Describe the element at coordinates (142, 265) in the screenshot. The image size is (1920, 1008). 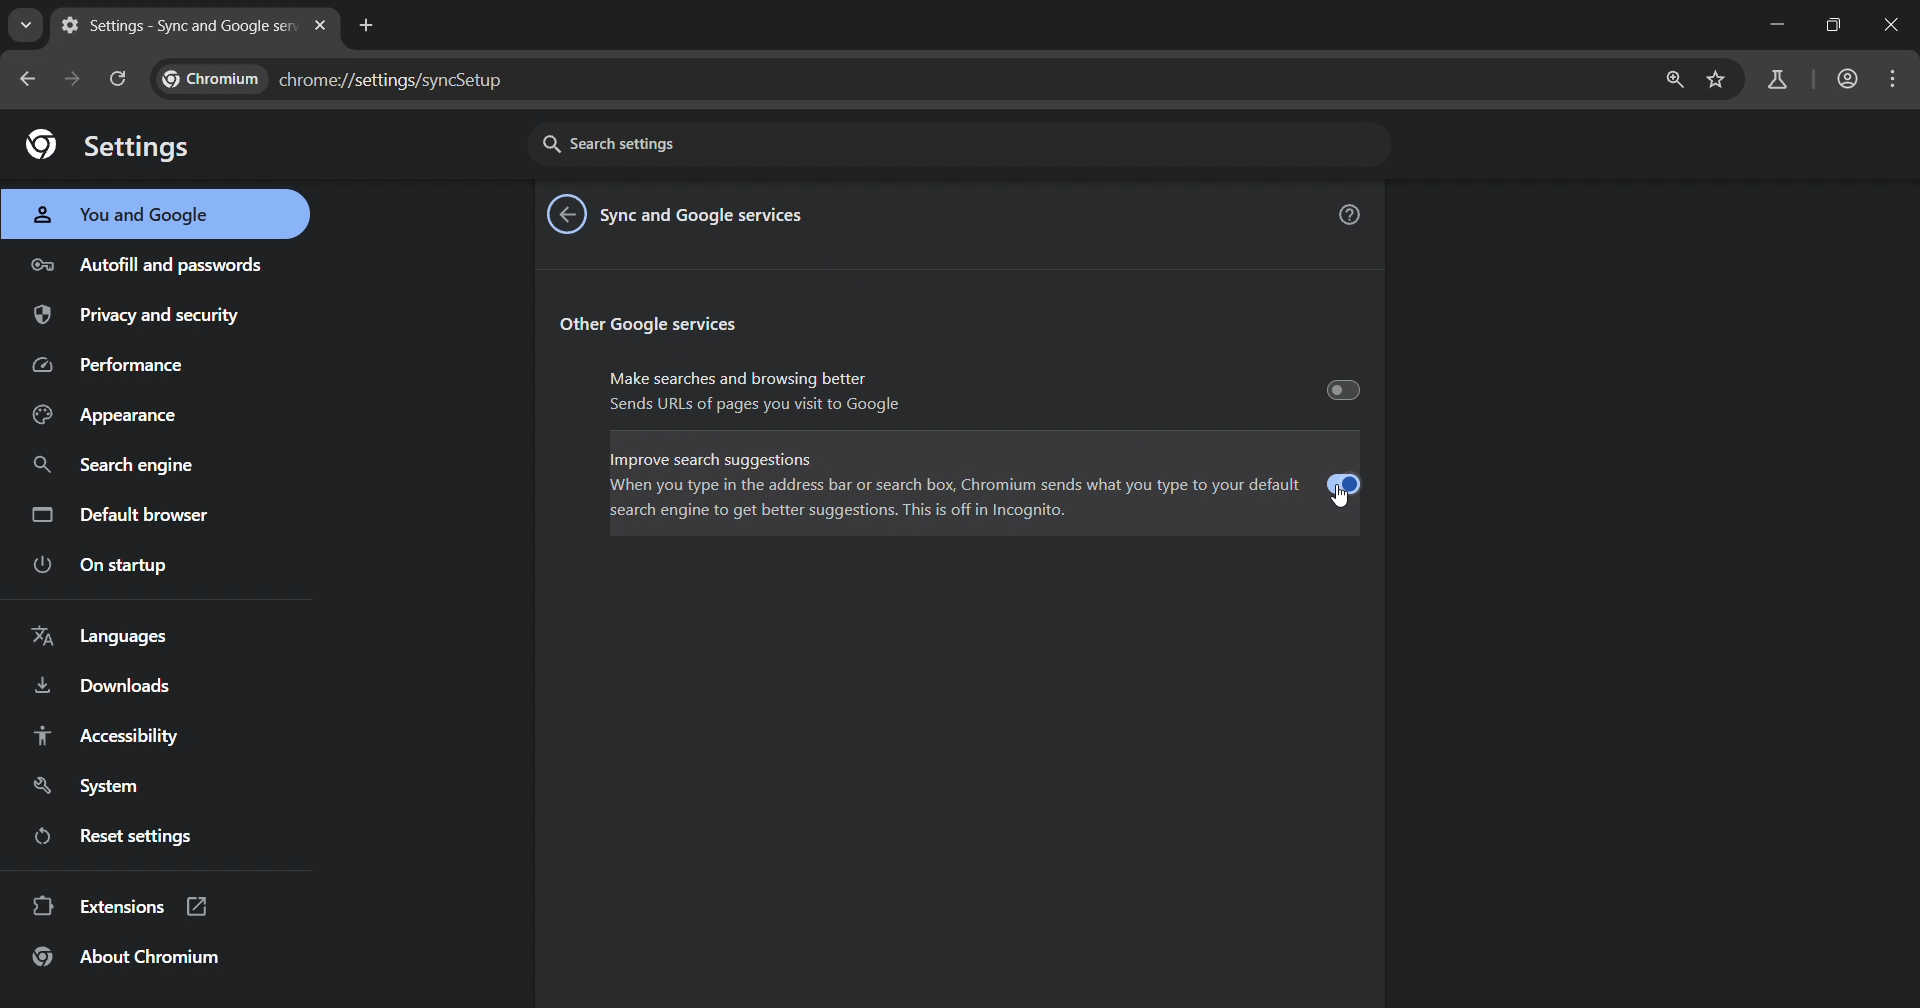
I see `autofill and passwords` at that location.